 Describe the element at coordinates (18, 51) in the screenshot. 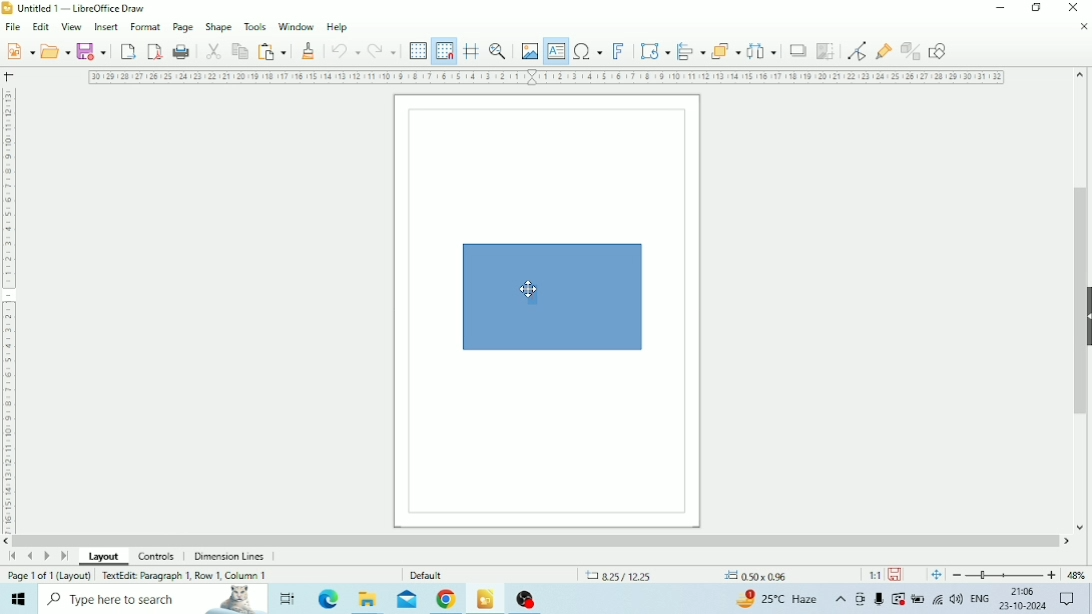

I see `New` at that location.